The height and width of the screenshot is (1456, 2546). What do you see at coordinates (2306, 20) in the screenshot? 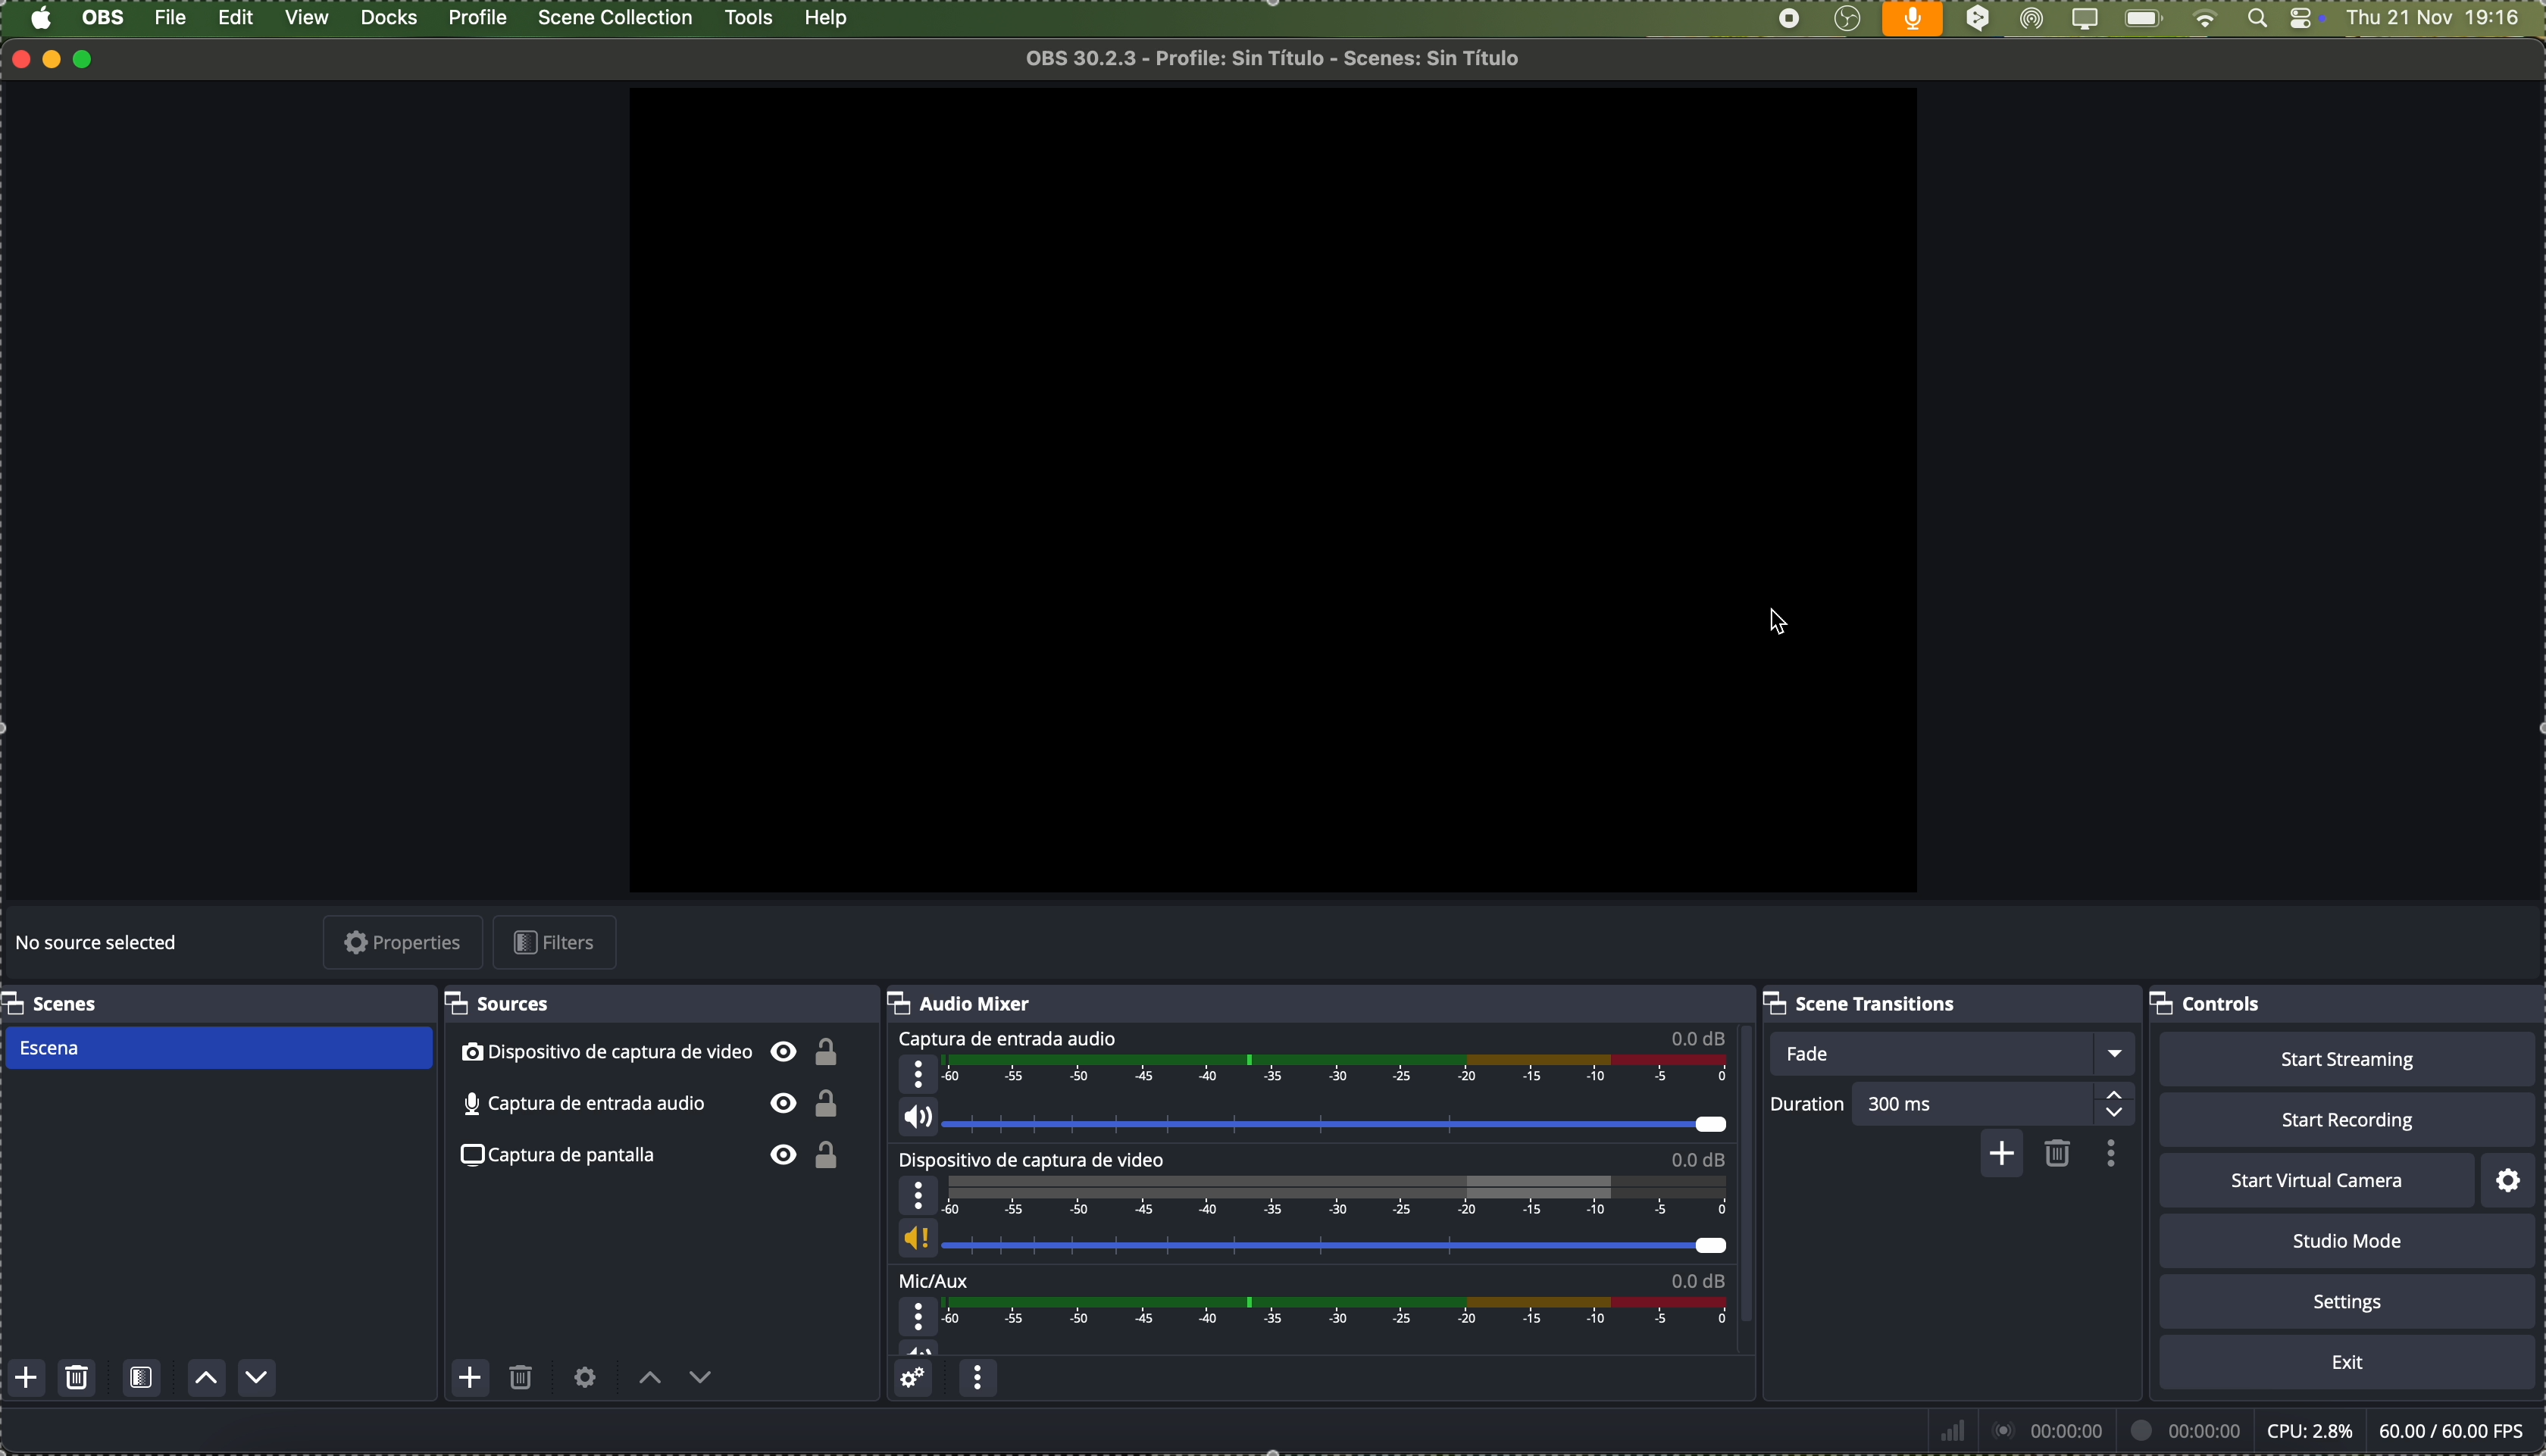
I see `controls` at bounding box center [2306, 20].